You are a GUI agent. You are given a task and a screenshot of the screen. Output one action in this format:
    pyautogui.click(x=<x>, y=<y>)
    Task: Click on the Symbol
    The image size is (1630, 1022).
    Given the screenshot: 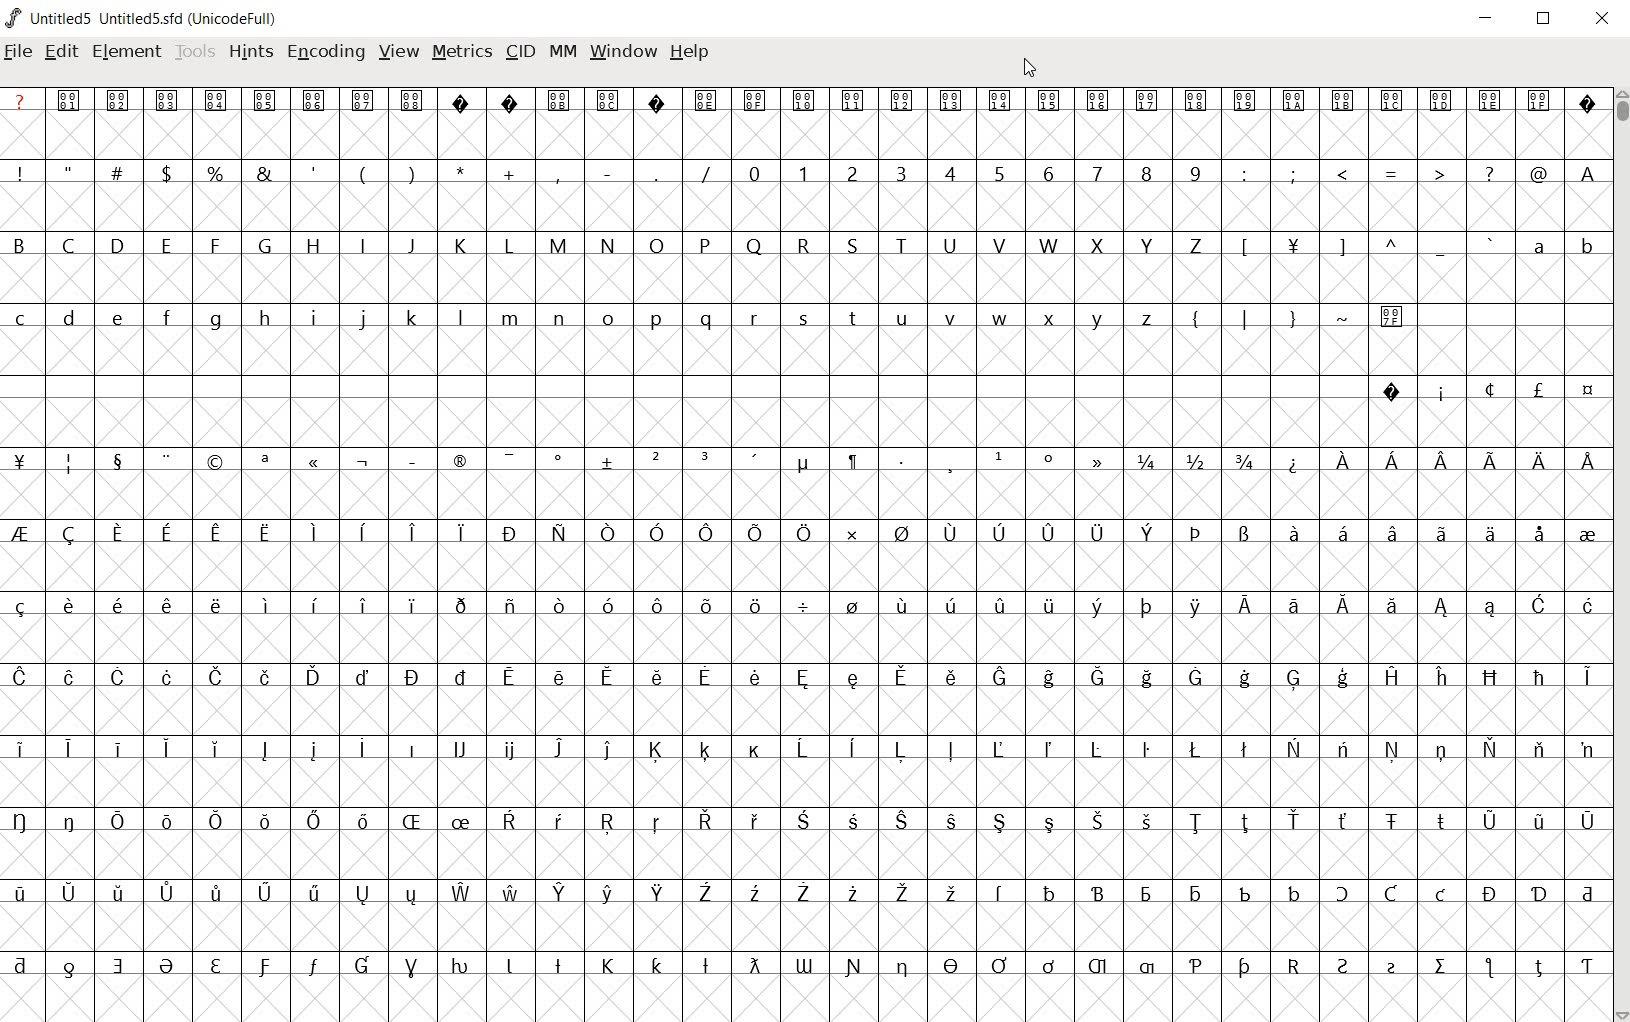 What is the action you would take?
    pyautogui.click(x=1587, y=821)
    